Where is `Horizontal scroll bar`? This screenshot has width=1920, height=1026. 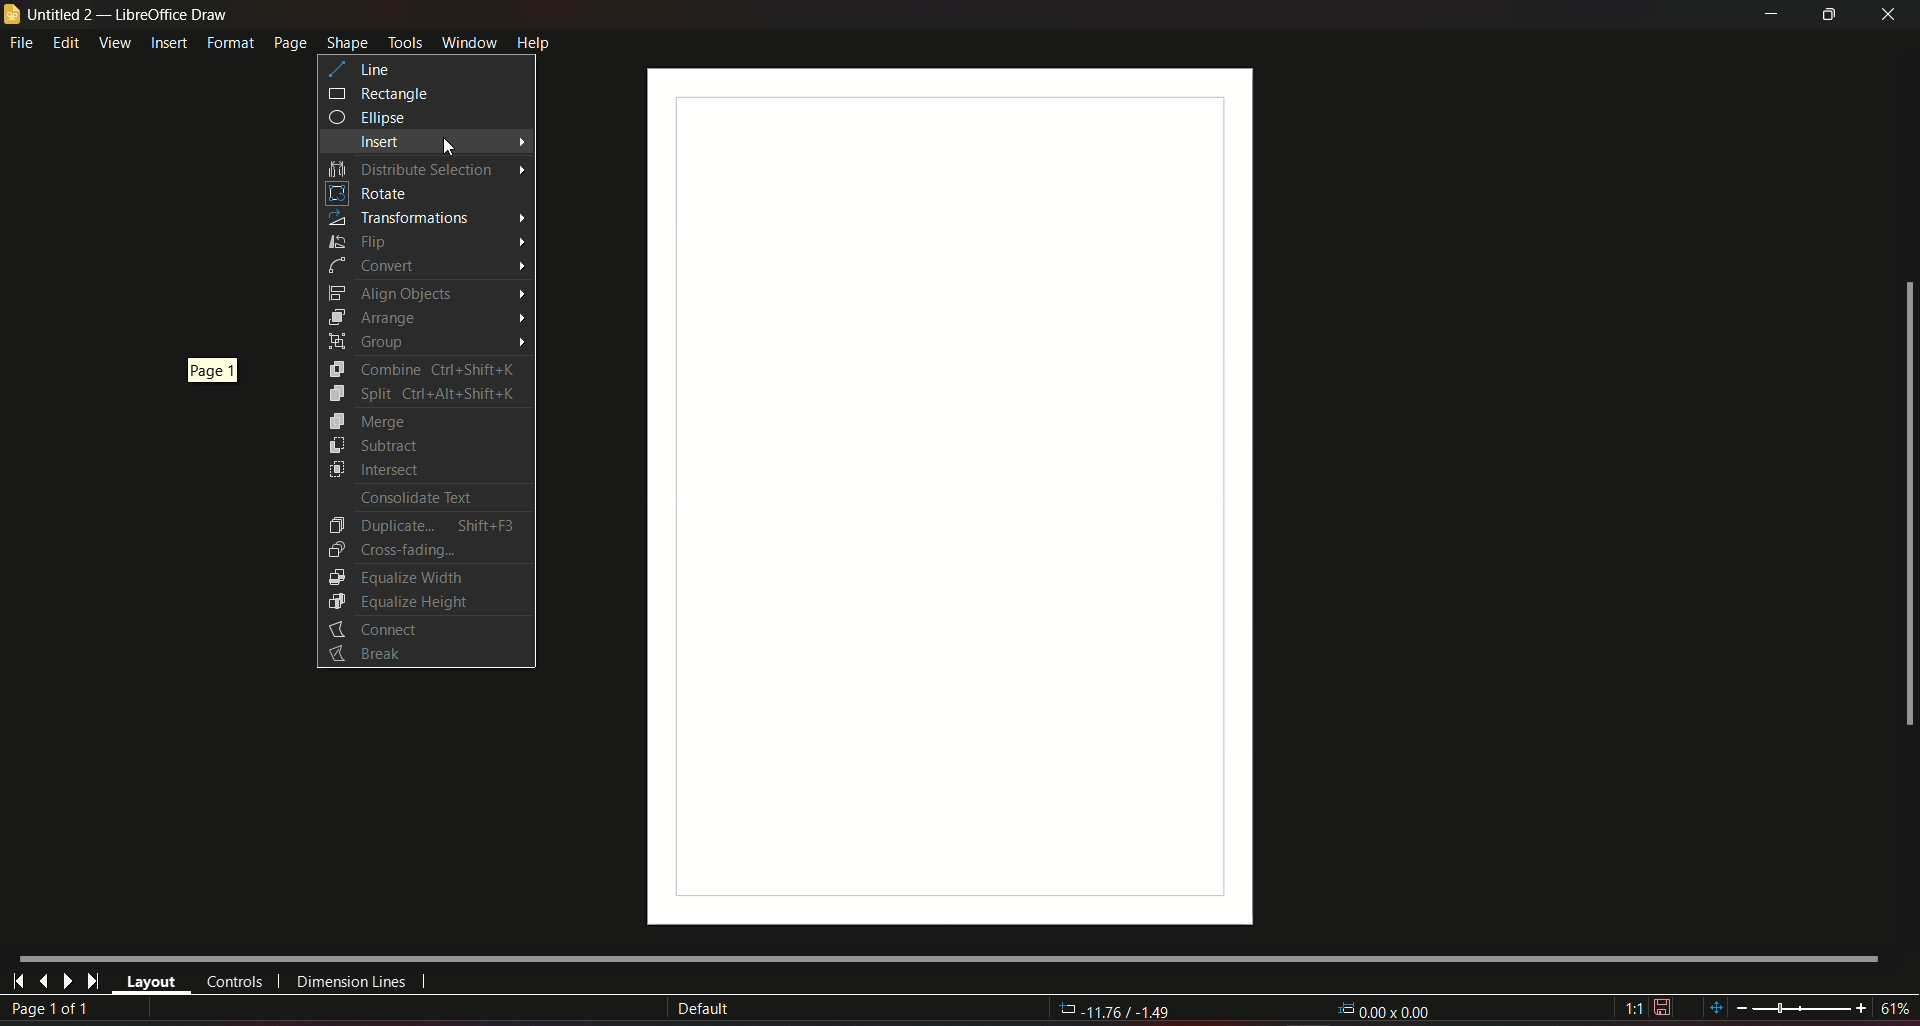
Horizontal scroll bar is located at coordinates (947, 956).